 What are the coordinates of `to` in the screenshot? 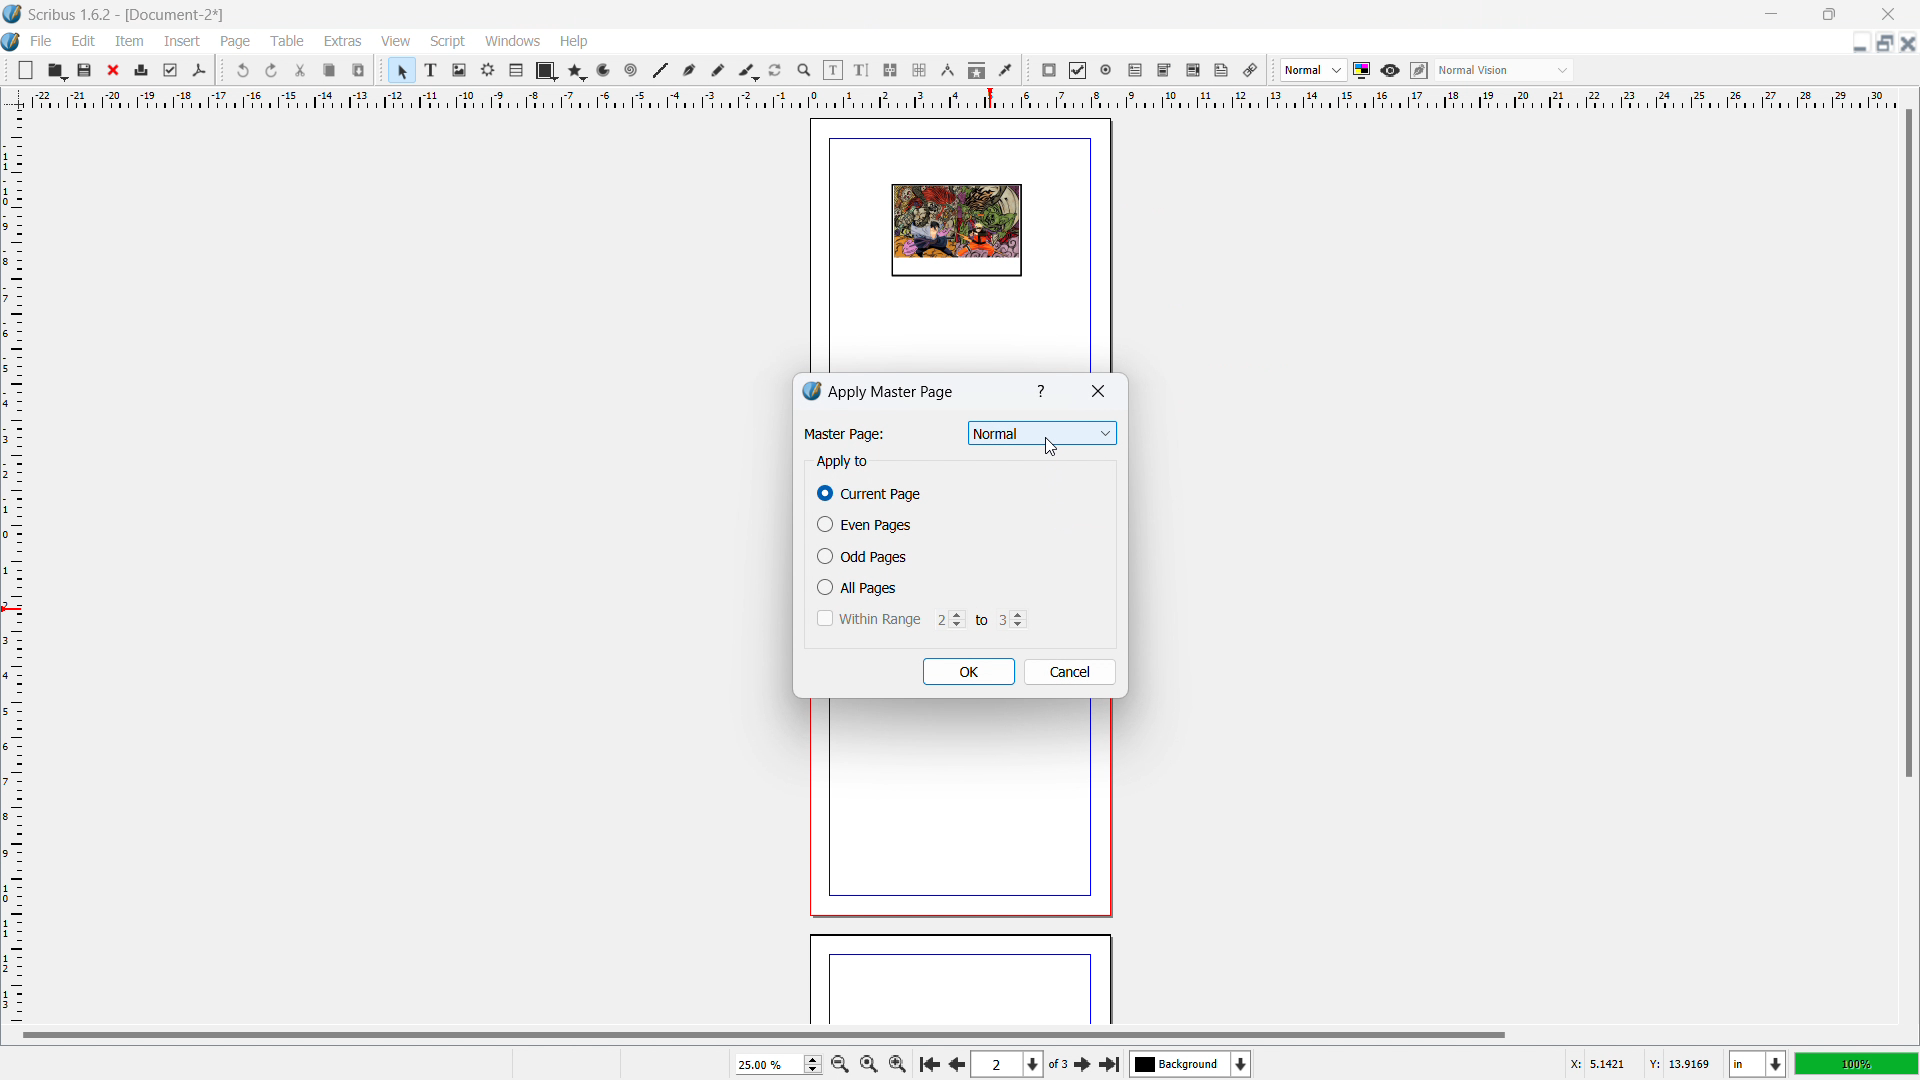 It's located at (978, 619).